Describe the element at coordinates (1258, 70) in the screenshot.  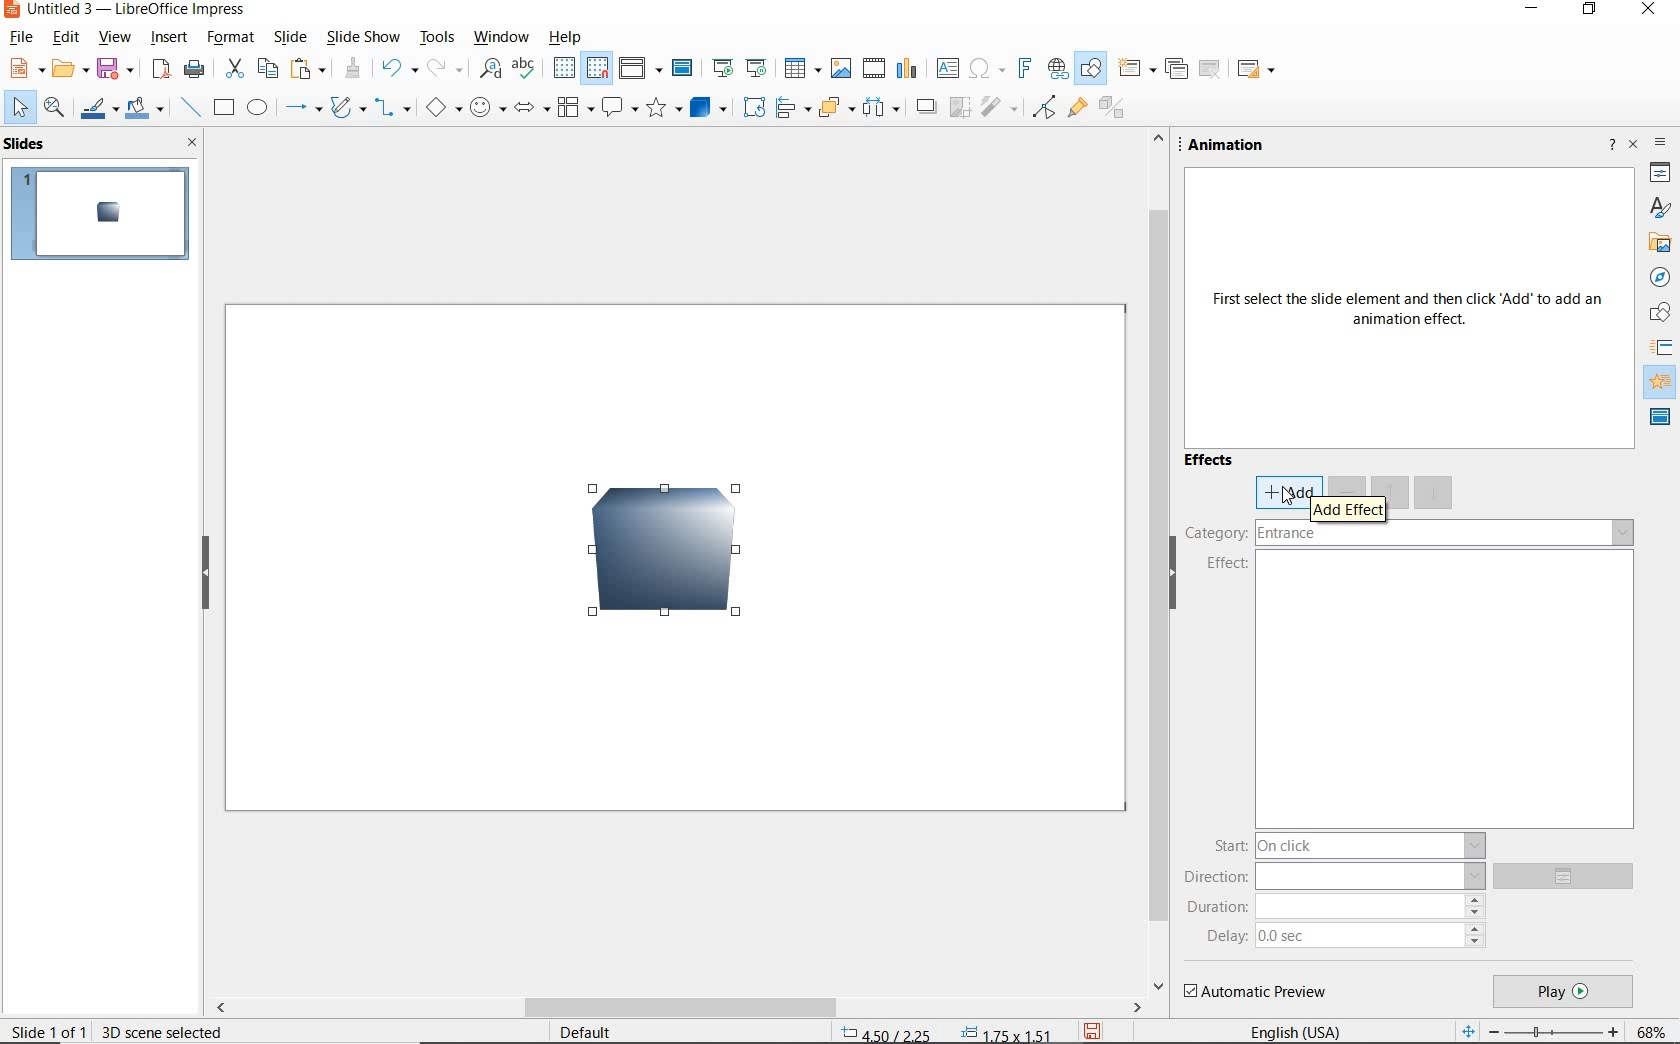
I see `slide layout` at that location.